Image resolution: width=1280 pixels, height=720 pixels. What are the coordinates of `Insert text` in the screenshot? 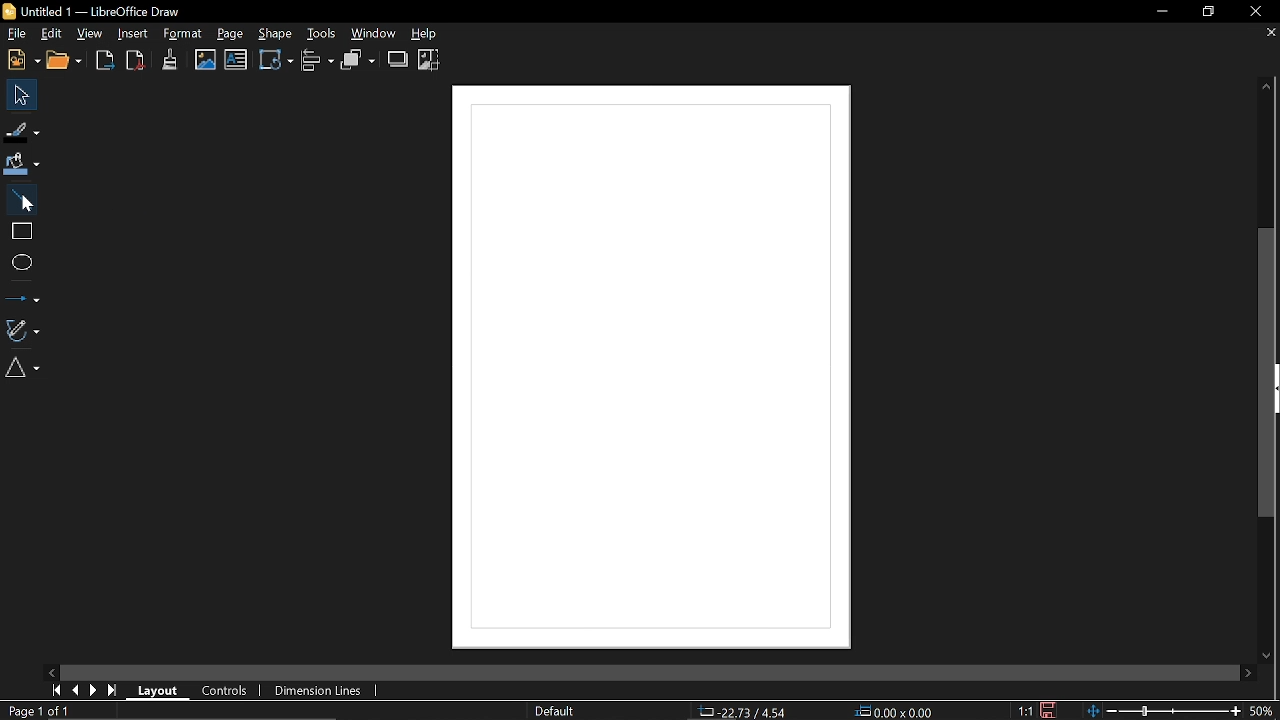 It's located at (236, 61).